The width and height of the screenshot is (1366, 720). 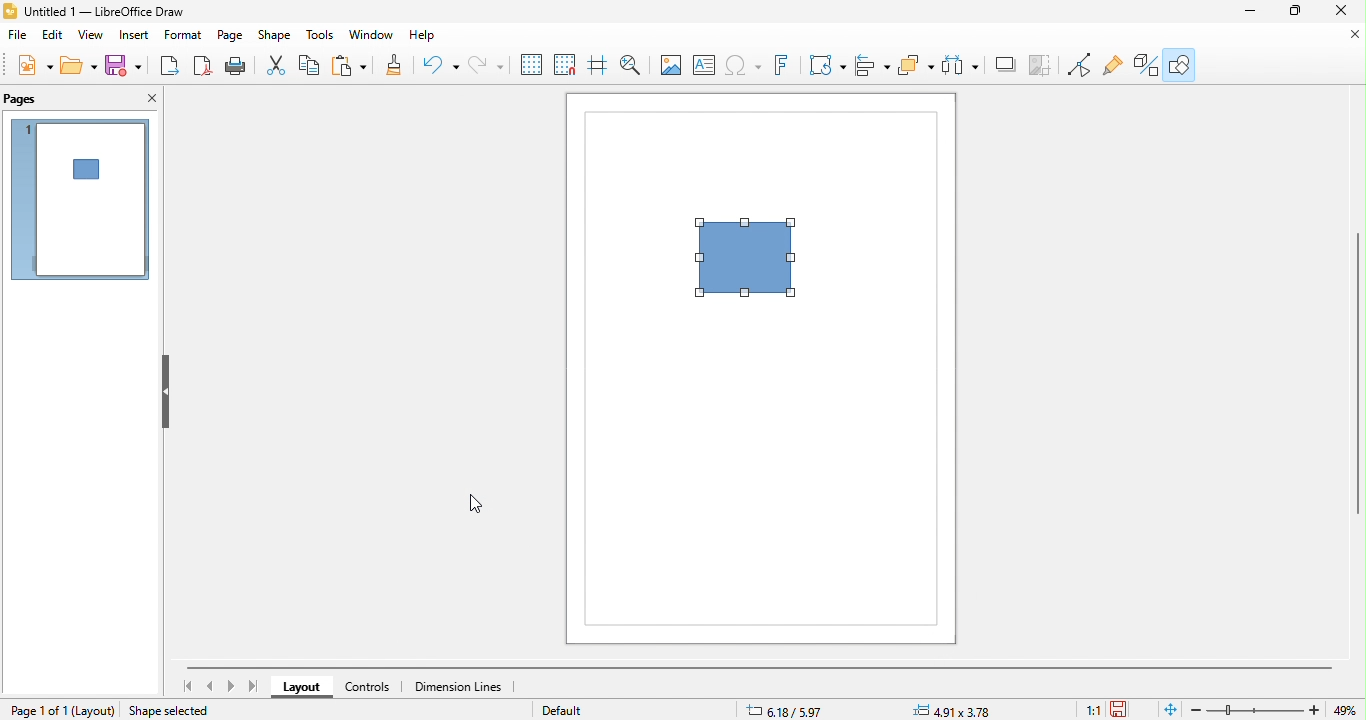 I want to click on layout, so click(x=96, y=710).